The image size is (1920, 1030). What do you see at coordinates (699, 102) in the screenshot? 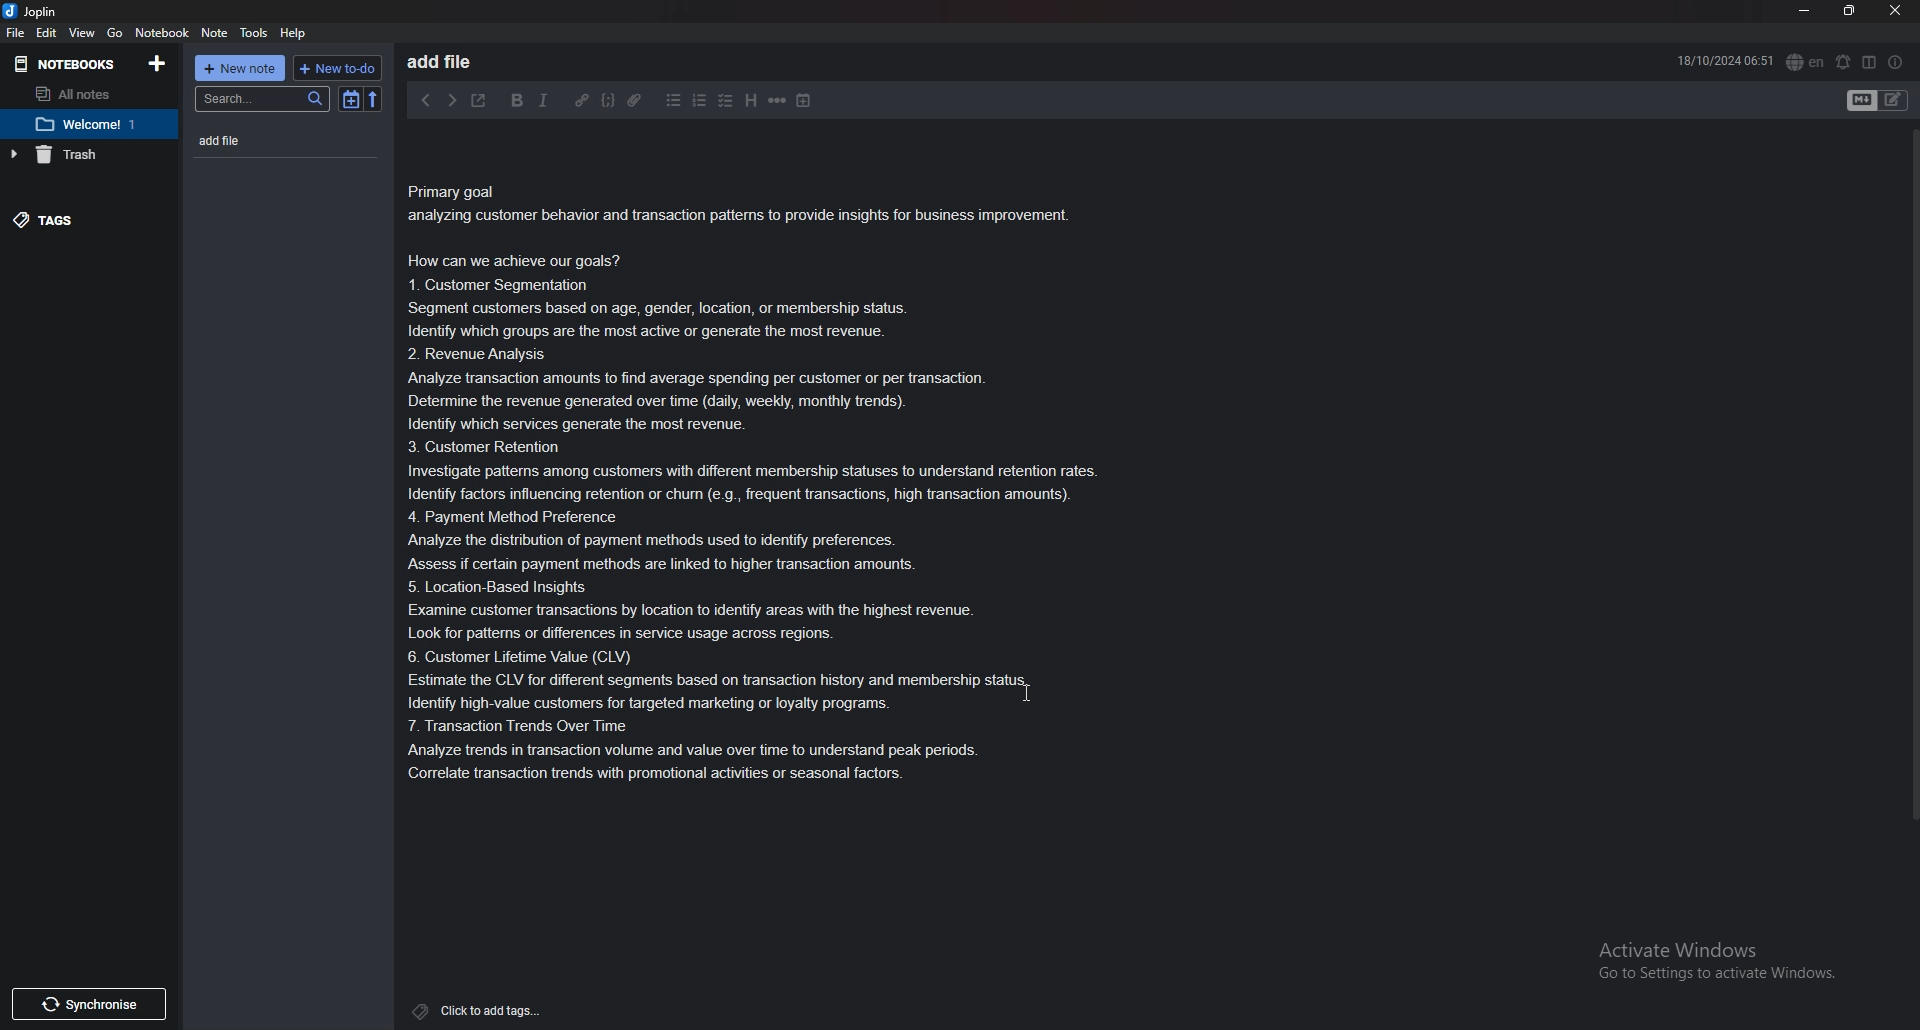
I see `Number list` at bounding box center [699, 102].